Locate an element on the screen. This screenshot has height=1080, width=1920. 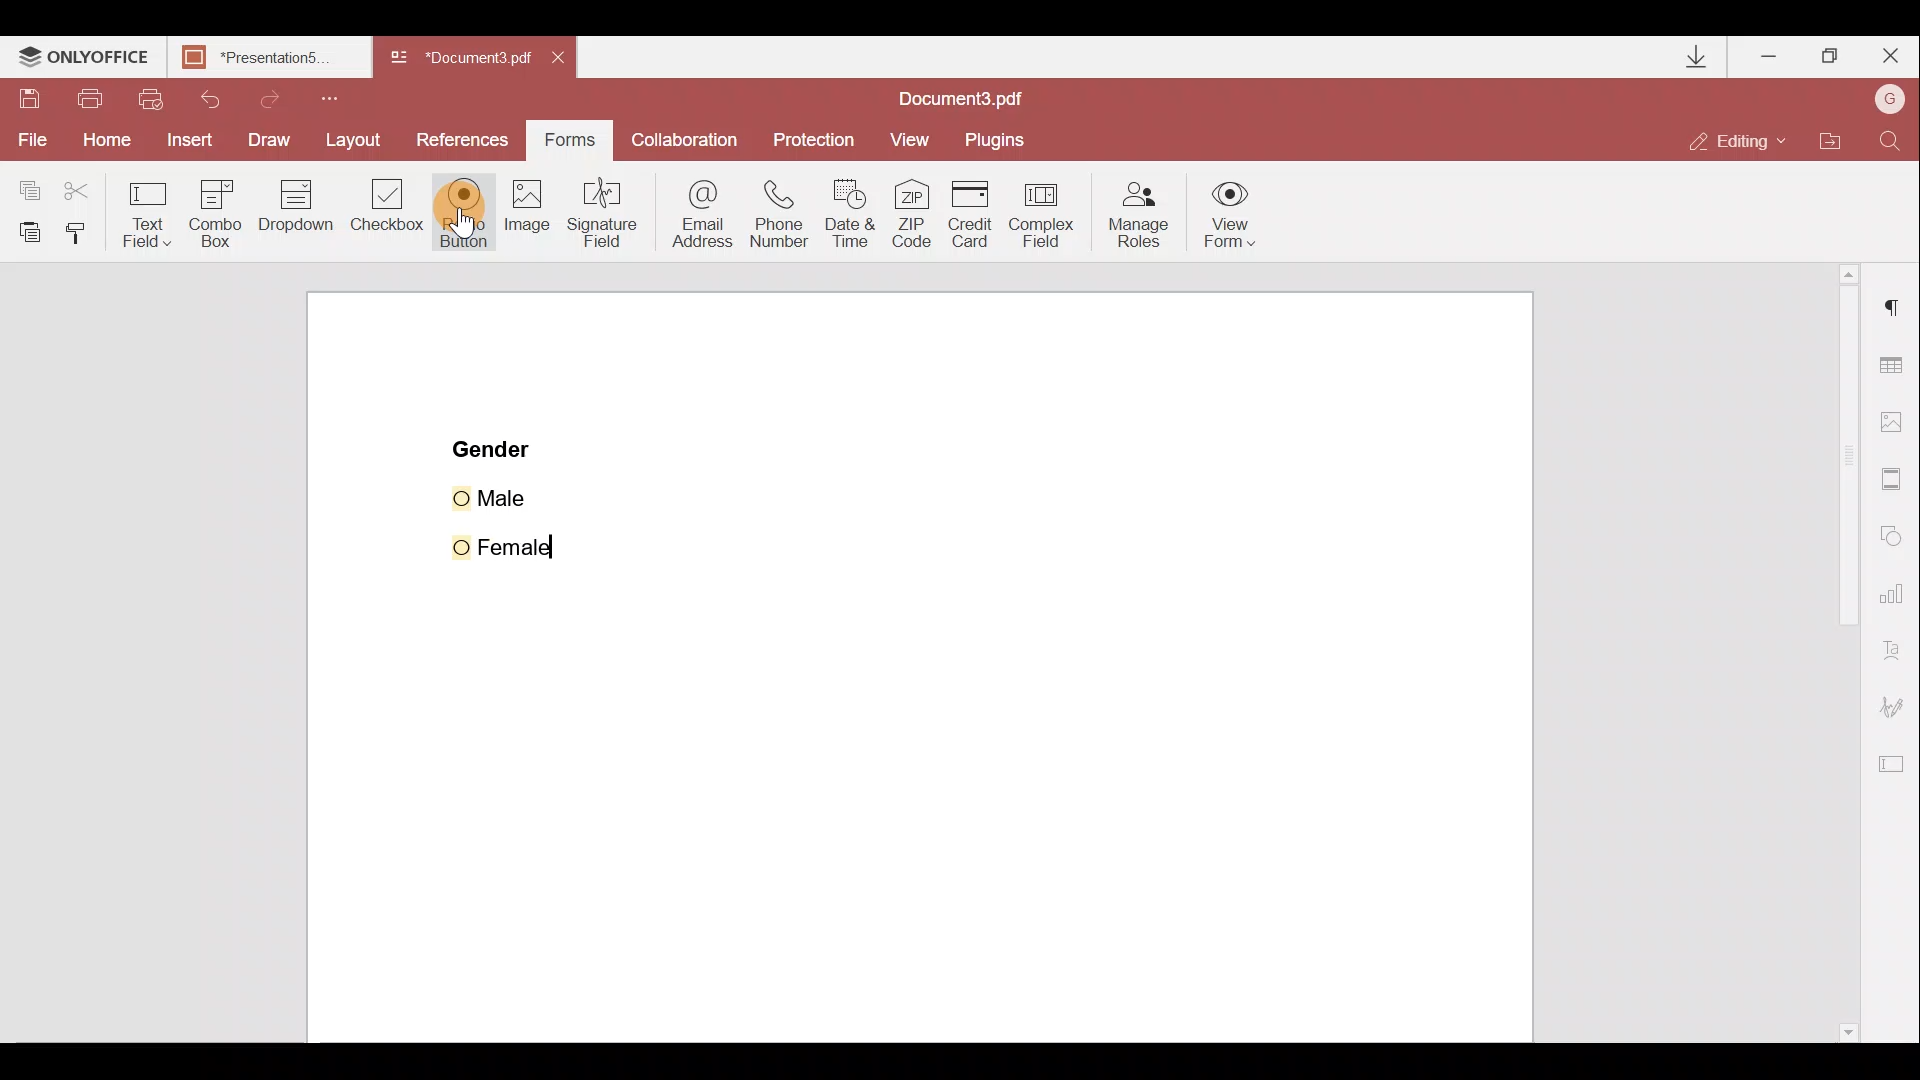
Headers & footers settings is located at coordinates (1894, 482).